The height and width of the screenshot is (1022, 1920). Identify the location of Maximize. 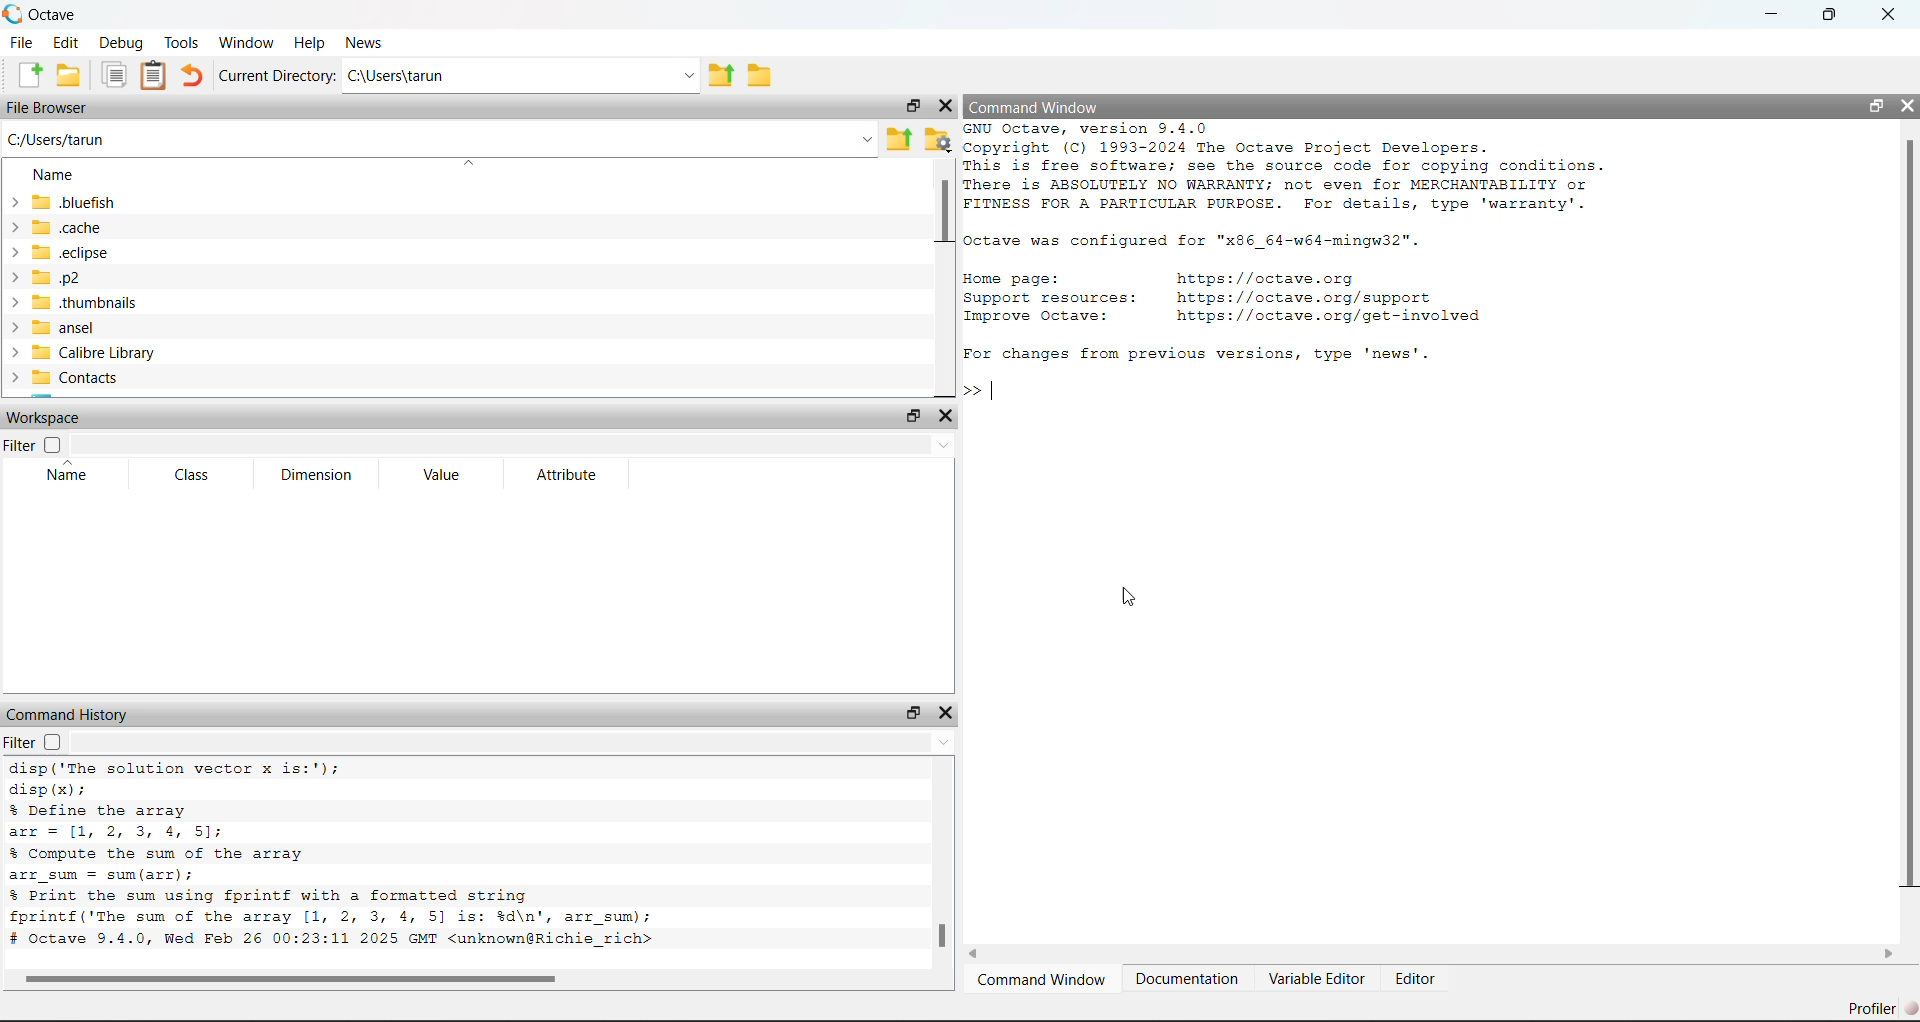
(912, 712).